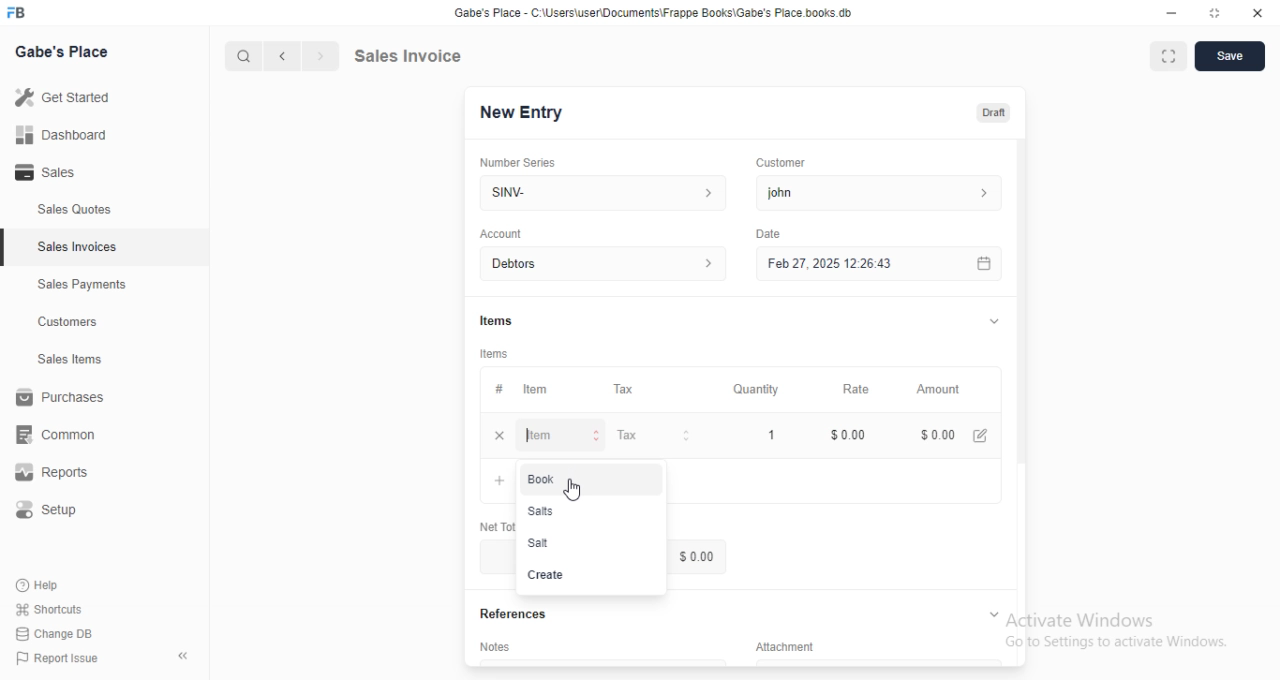 This screenshot has height=680, width=1280. I want to click on collapse, so click(181, 653).